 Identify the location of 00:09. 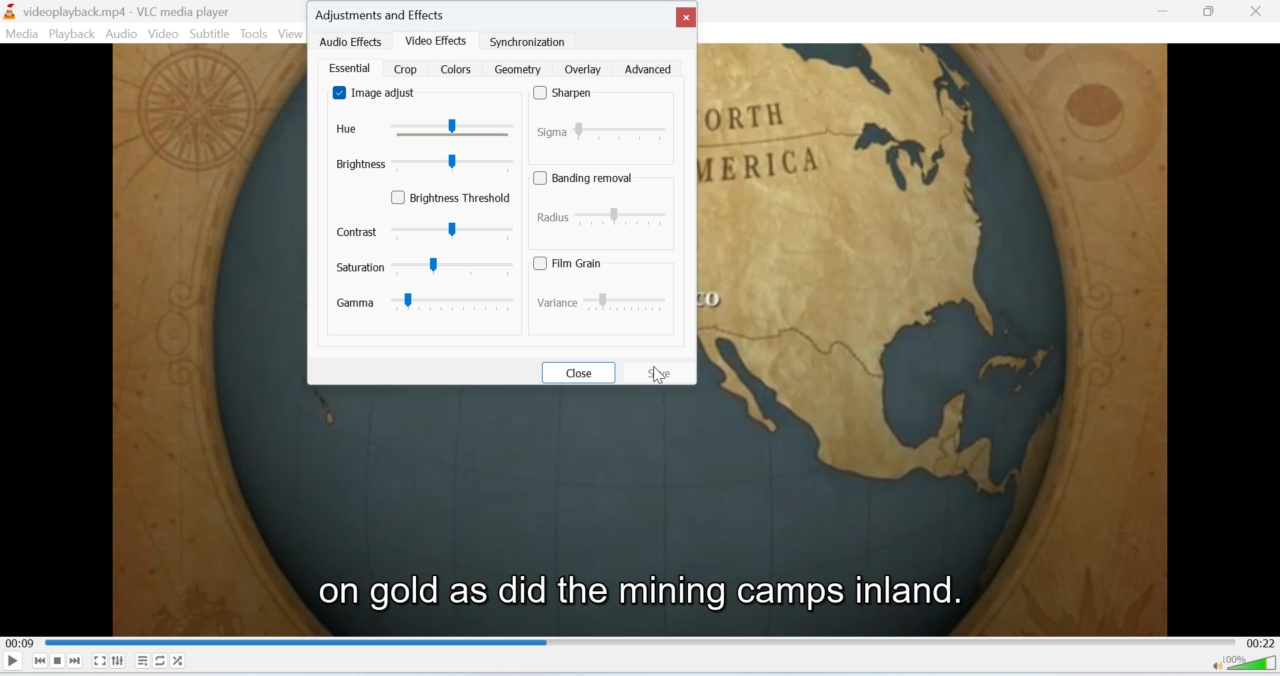
(18, 642).